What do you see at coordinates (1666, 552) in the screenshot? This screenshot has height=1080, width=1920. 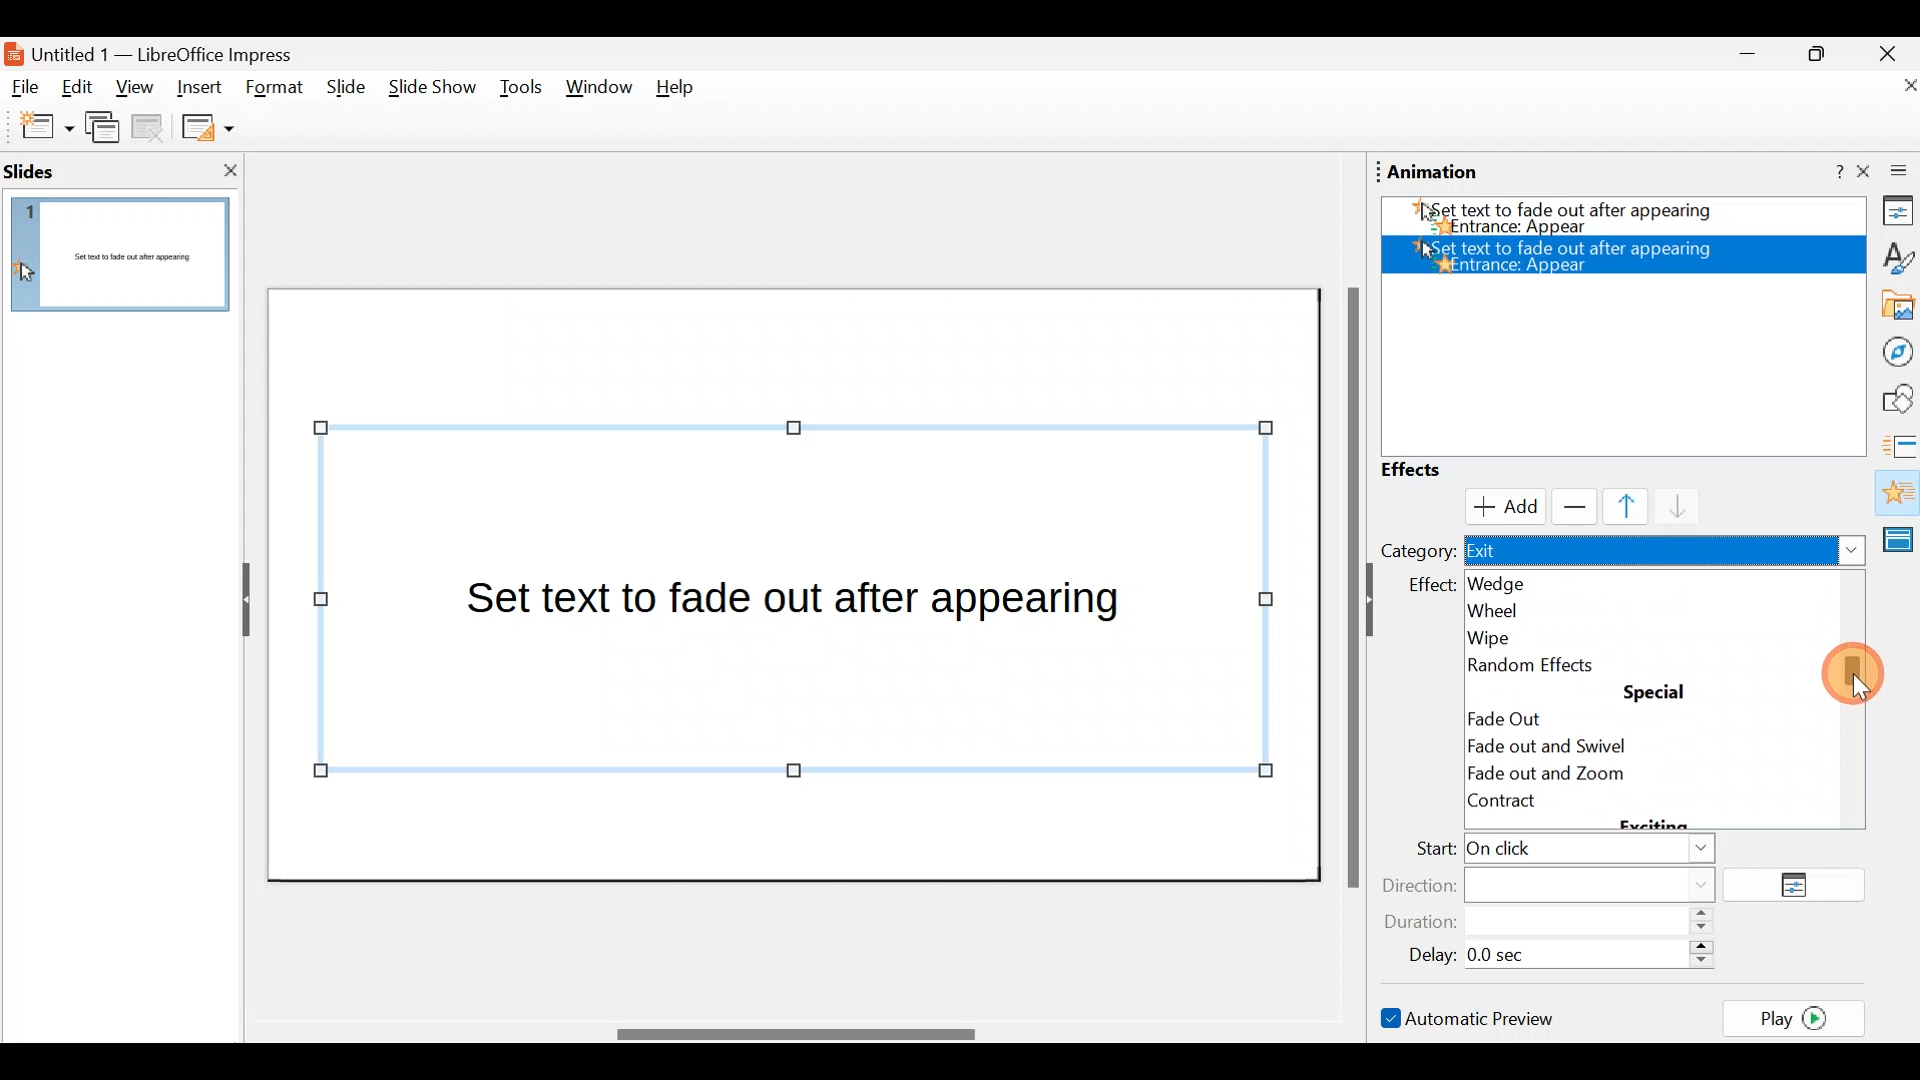 I see `Exit` at bounding box center [1666, 552].